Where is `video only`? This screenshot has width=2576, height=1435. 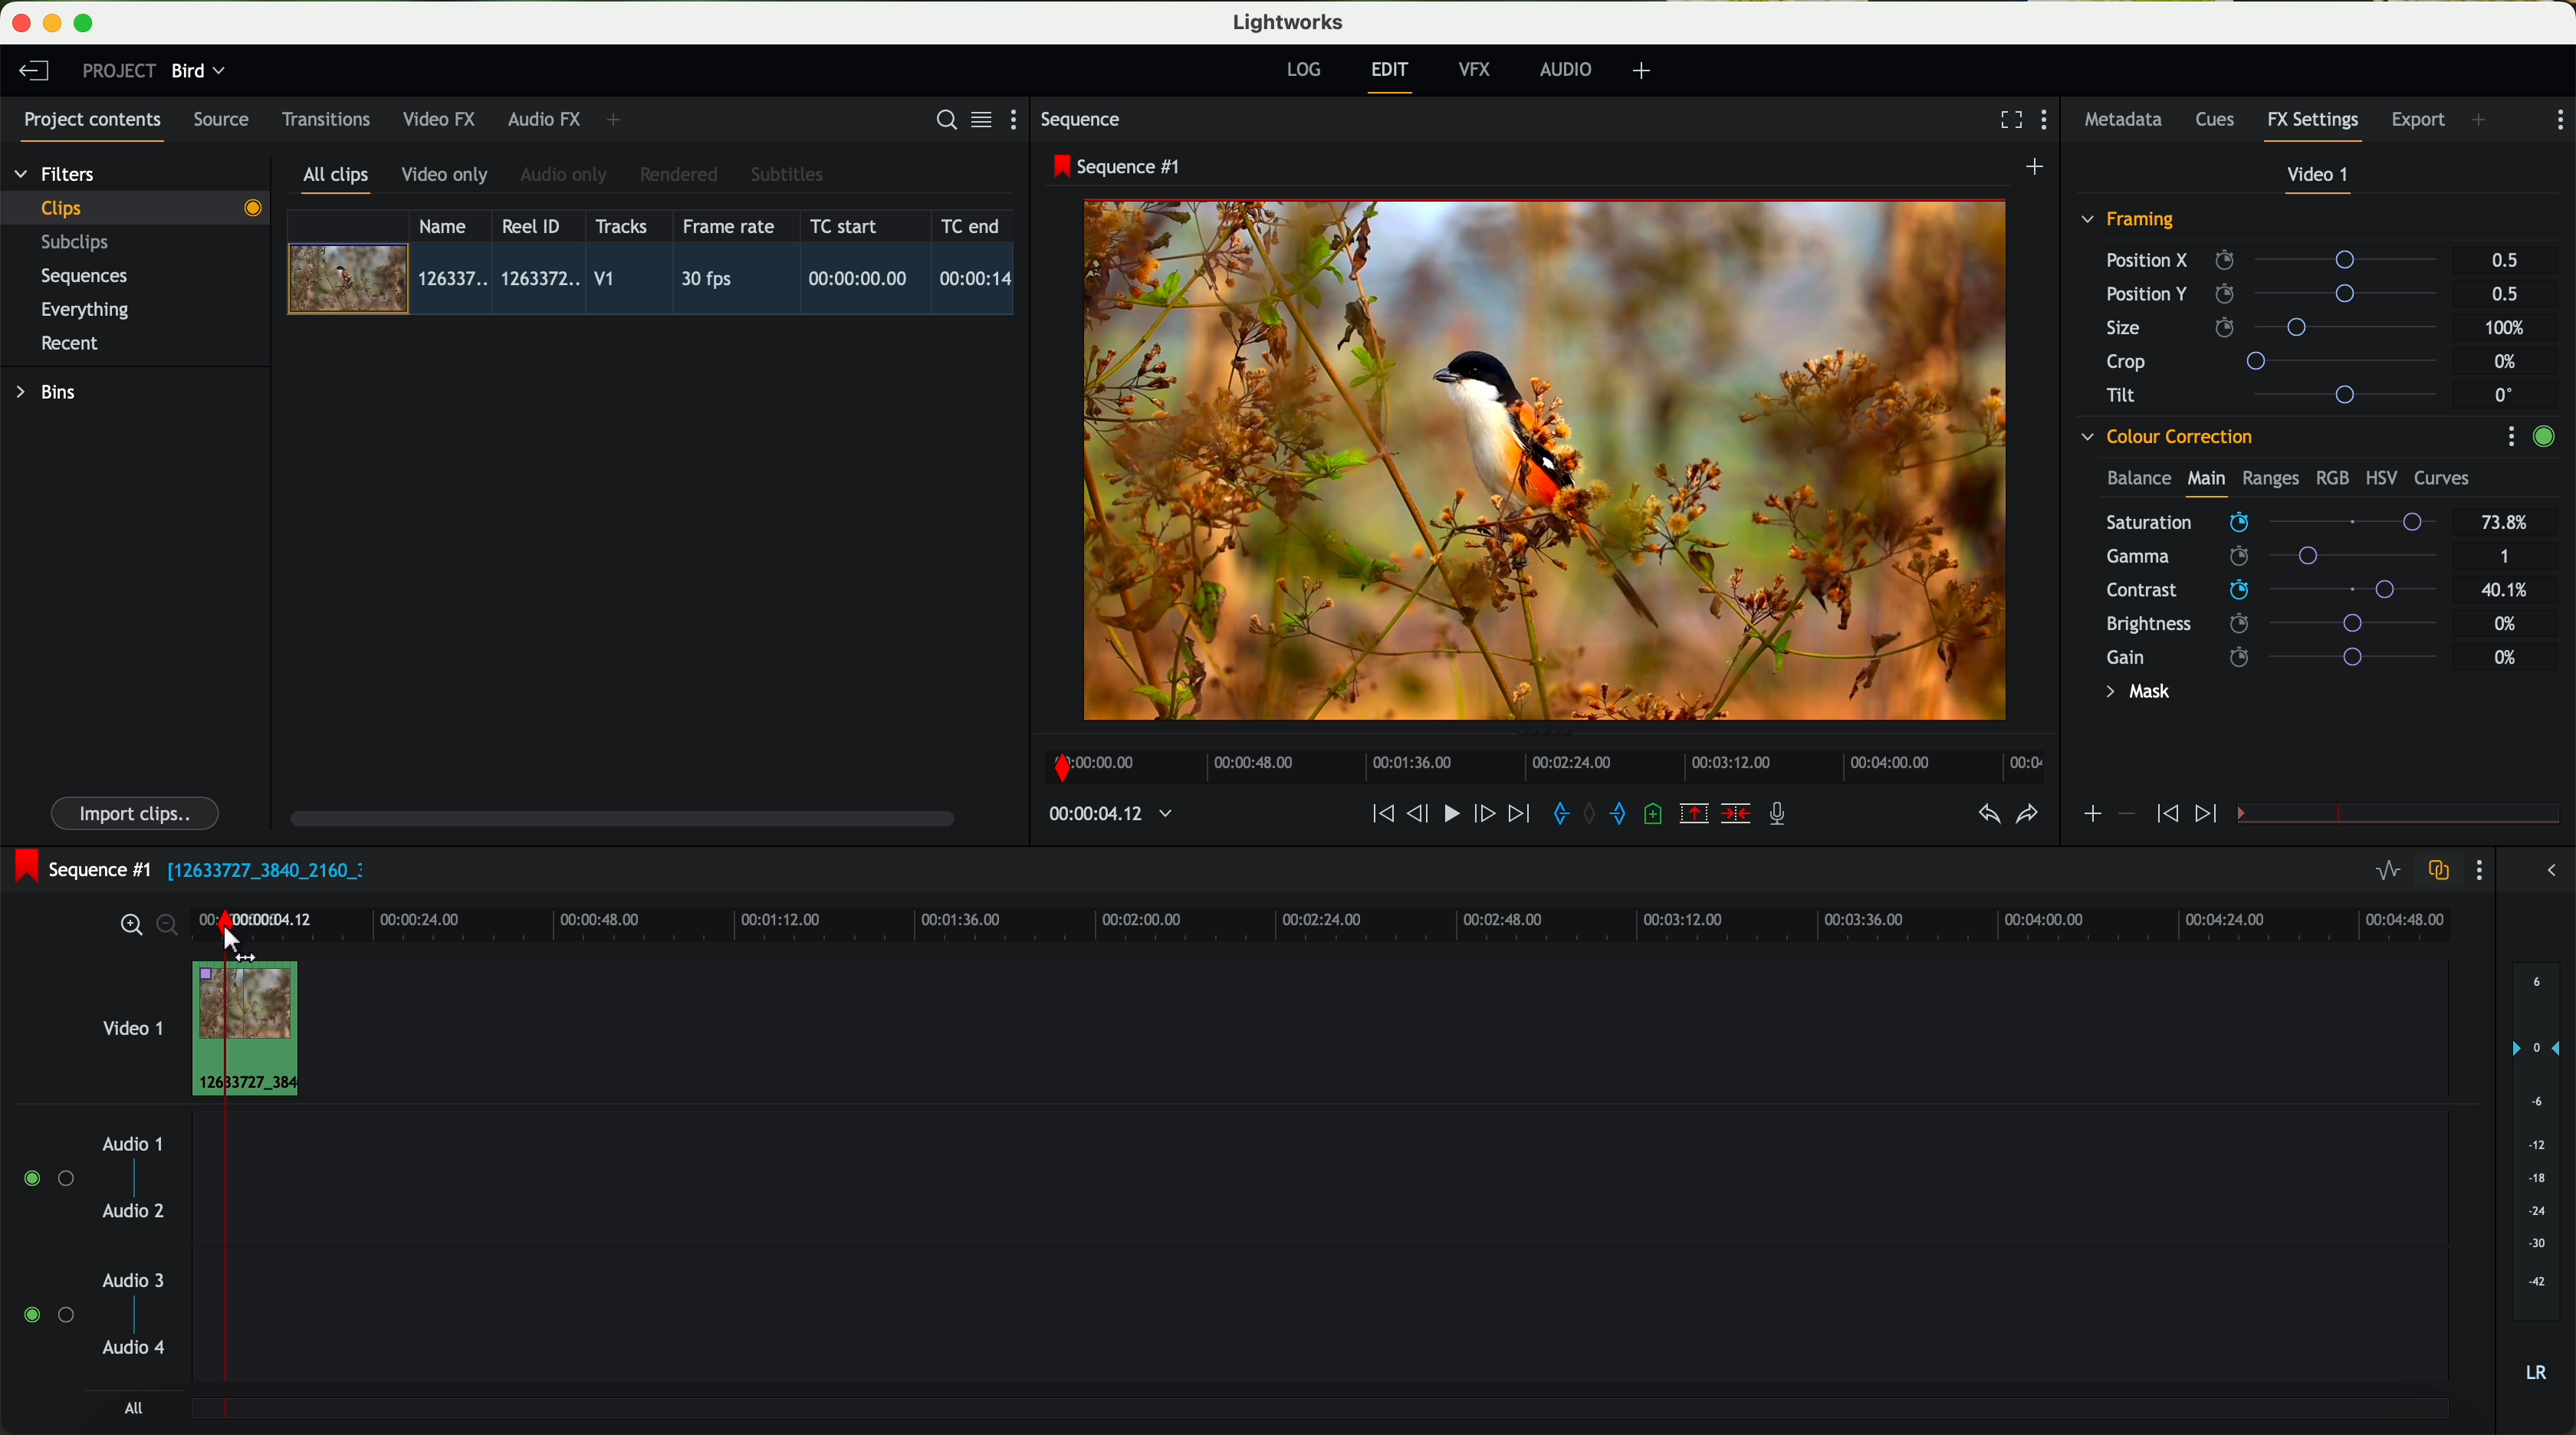 video only is located at coordinates (444, 176).